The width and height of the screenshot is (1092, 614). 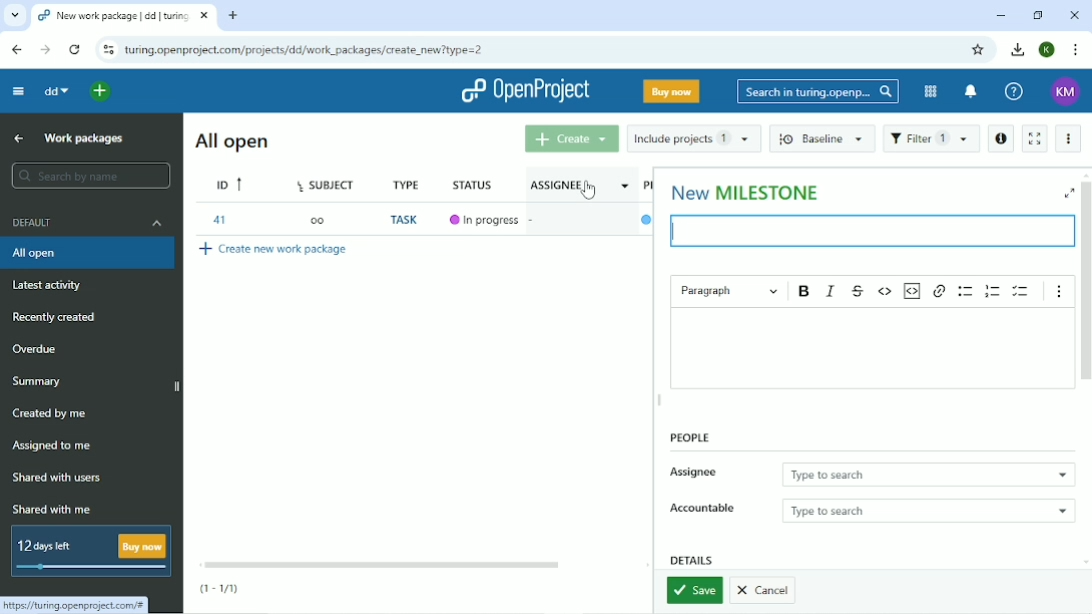 I want to click on Empty name box, so click(x=866, y=231).